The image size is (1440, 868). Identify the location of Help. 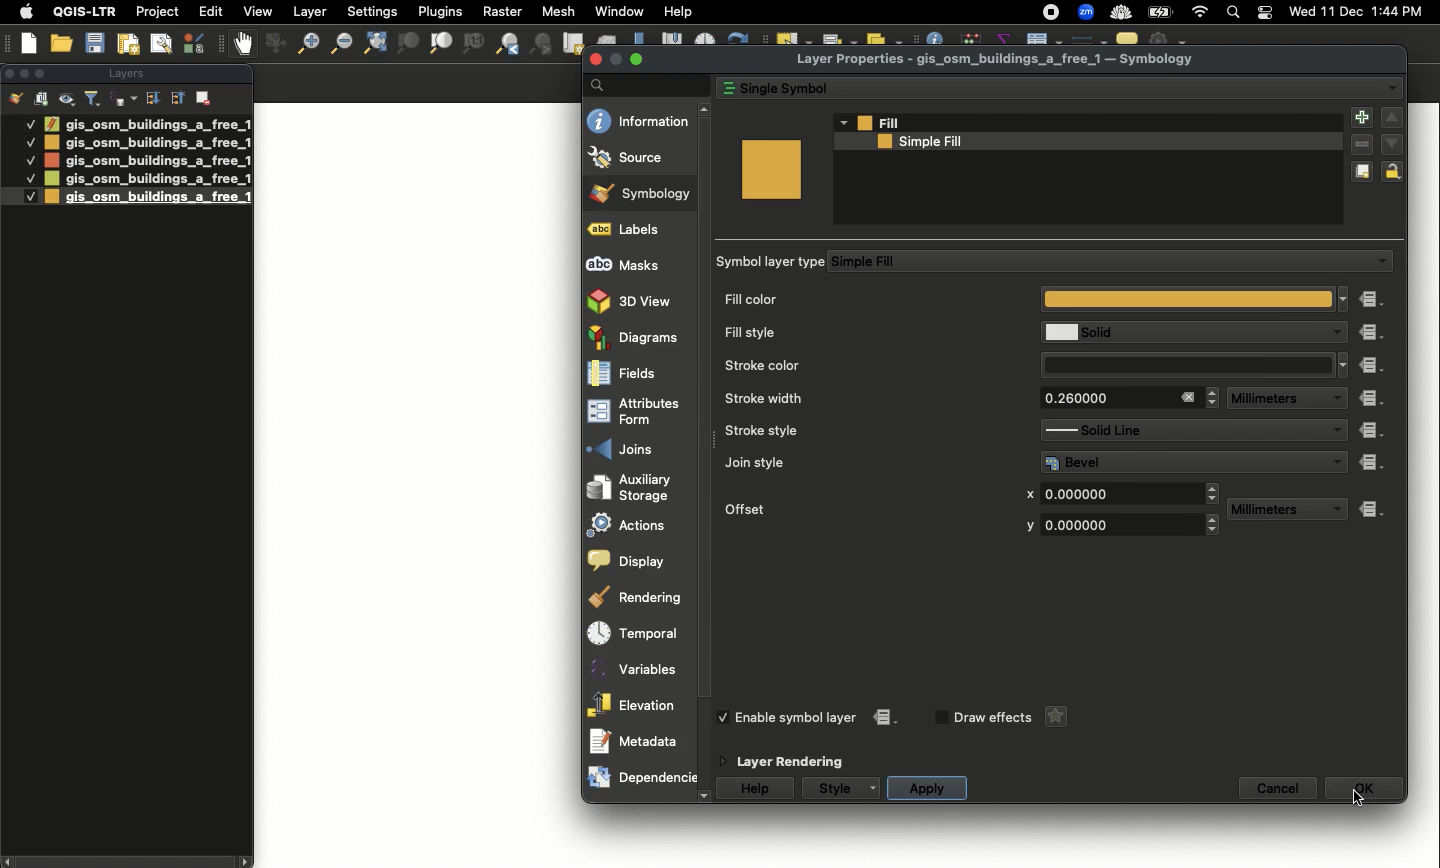
(678, 12).